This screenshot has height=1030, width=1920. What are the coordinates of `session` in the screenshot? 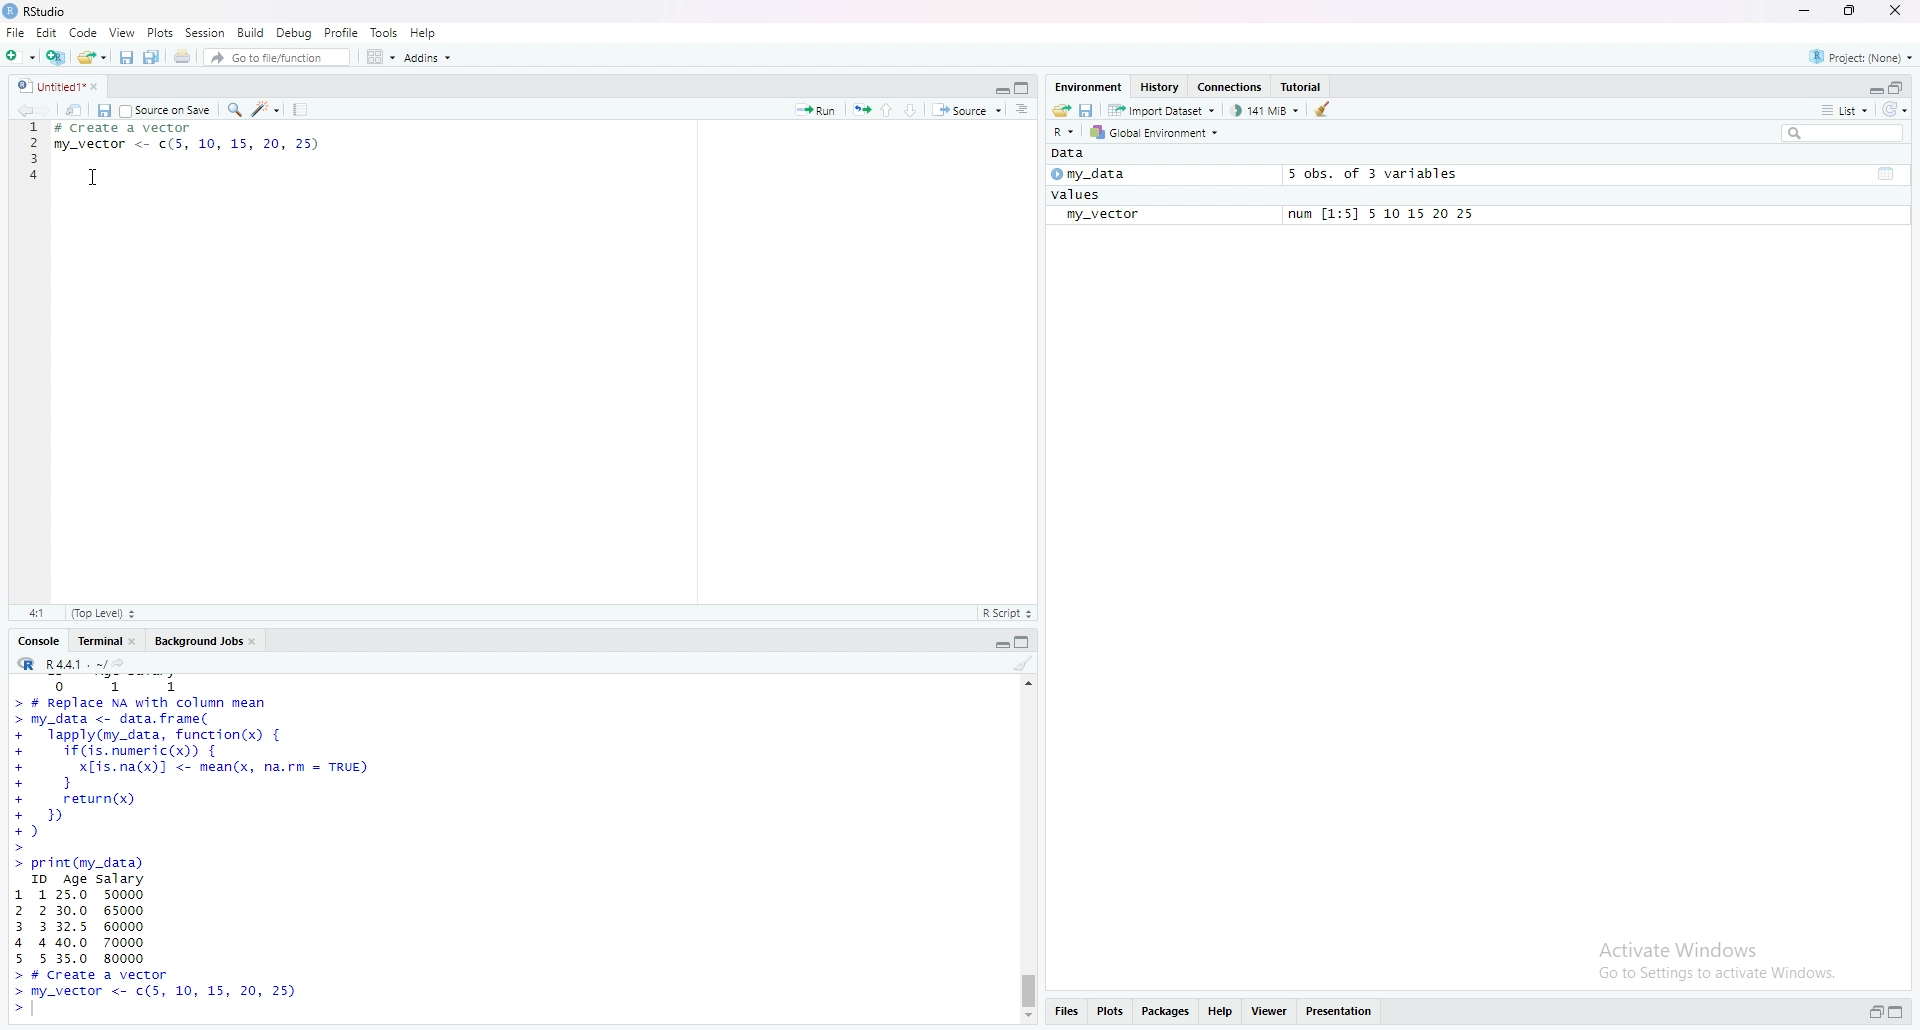 It's located at (206, 32).